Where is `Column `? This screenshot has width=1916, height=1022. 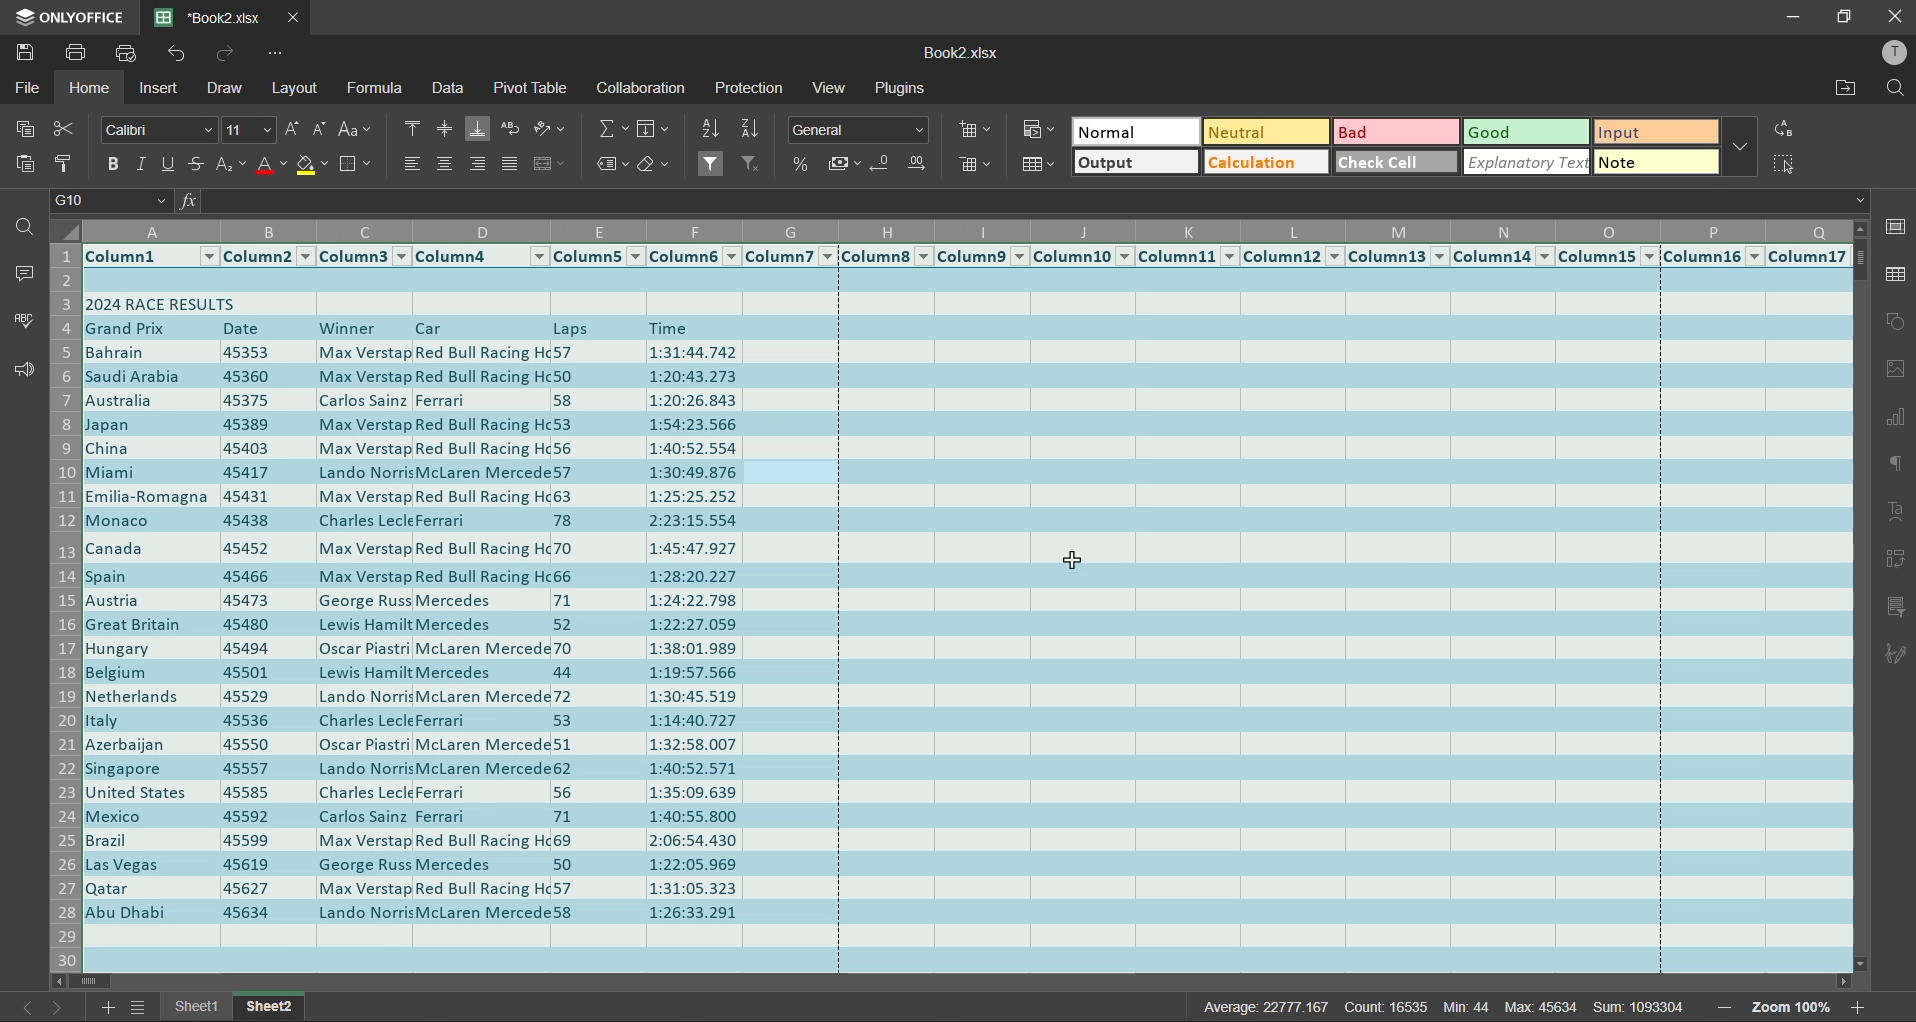 Column  is located at coordinates (885, 256).